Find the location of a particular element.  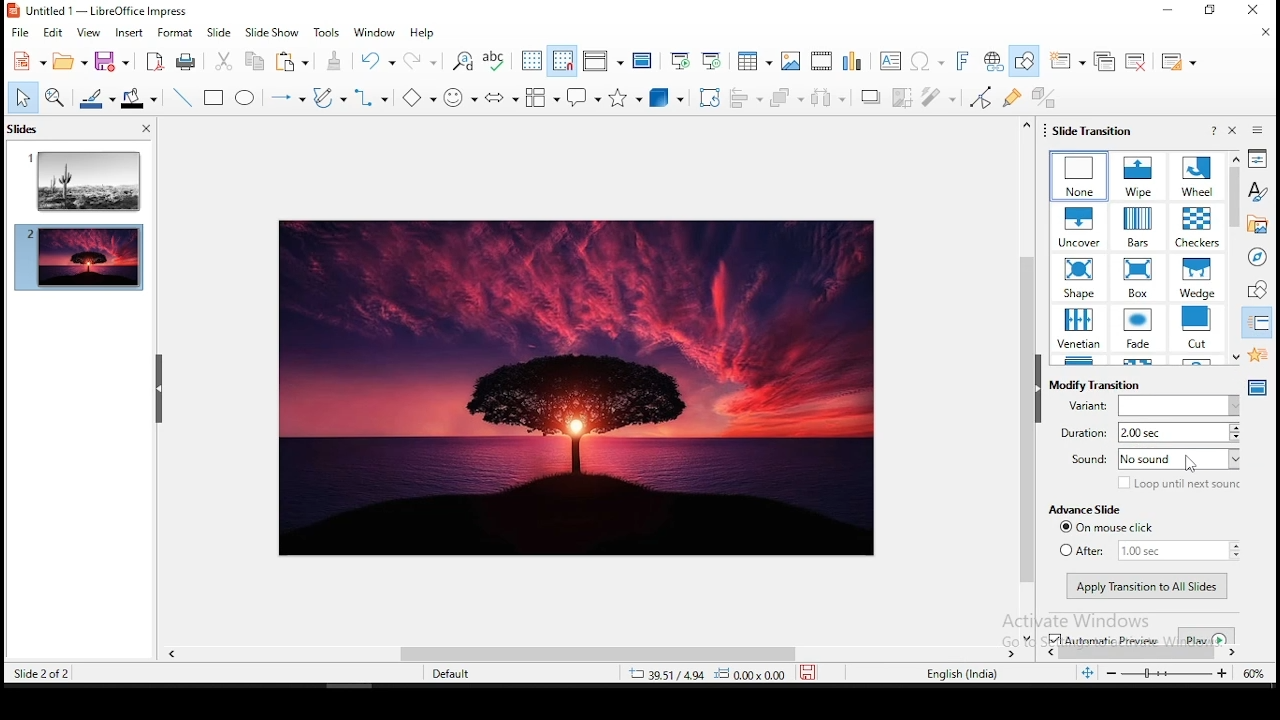

block arrows is located at coordinates (503, 98).